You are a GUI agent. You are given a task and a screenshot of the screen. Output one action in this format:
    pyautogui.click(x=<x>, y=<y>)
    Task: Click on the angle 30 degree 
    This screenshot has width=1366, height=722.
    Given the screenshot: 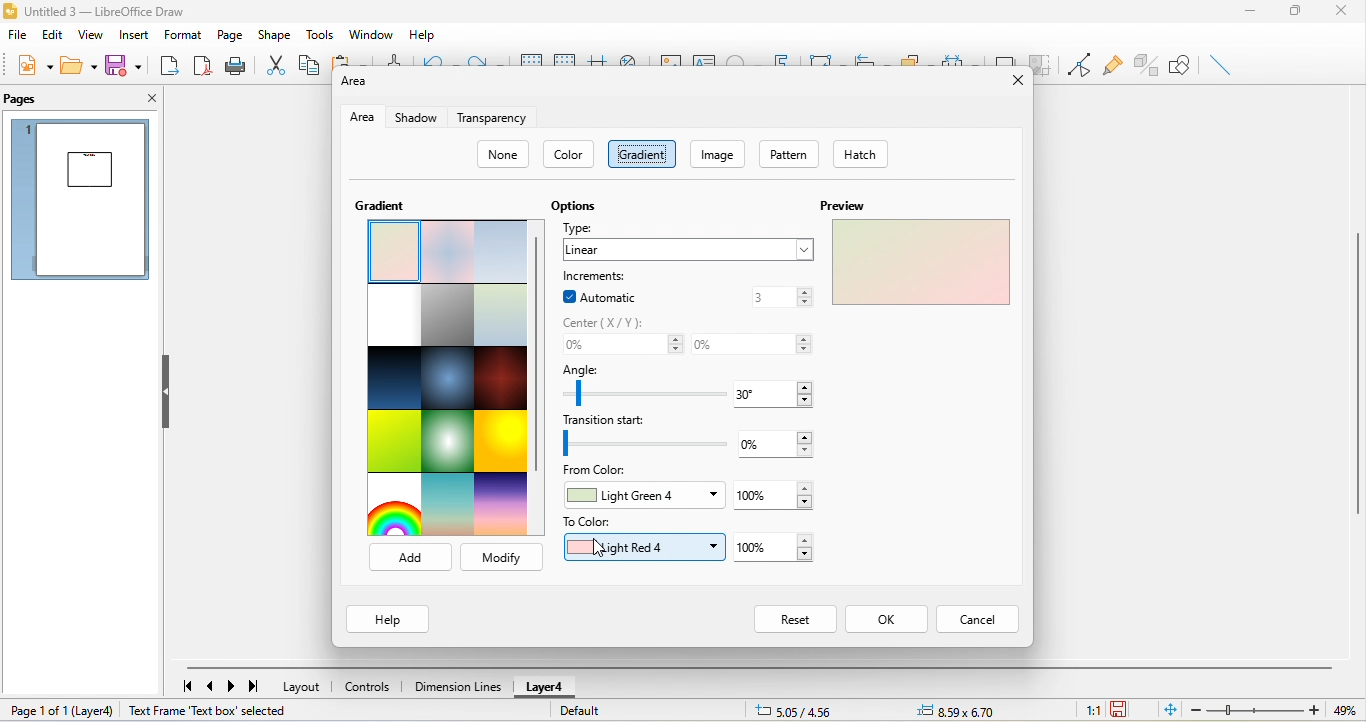 What is the action you would take?
    pyautogui.click(x=782, y=393)
    